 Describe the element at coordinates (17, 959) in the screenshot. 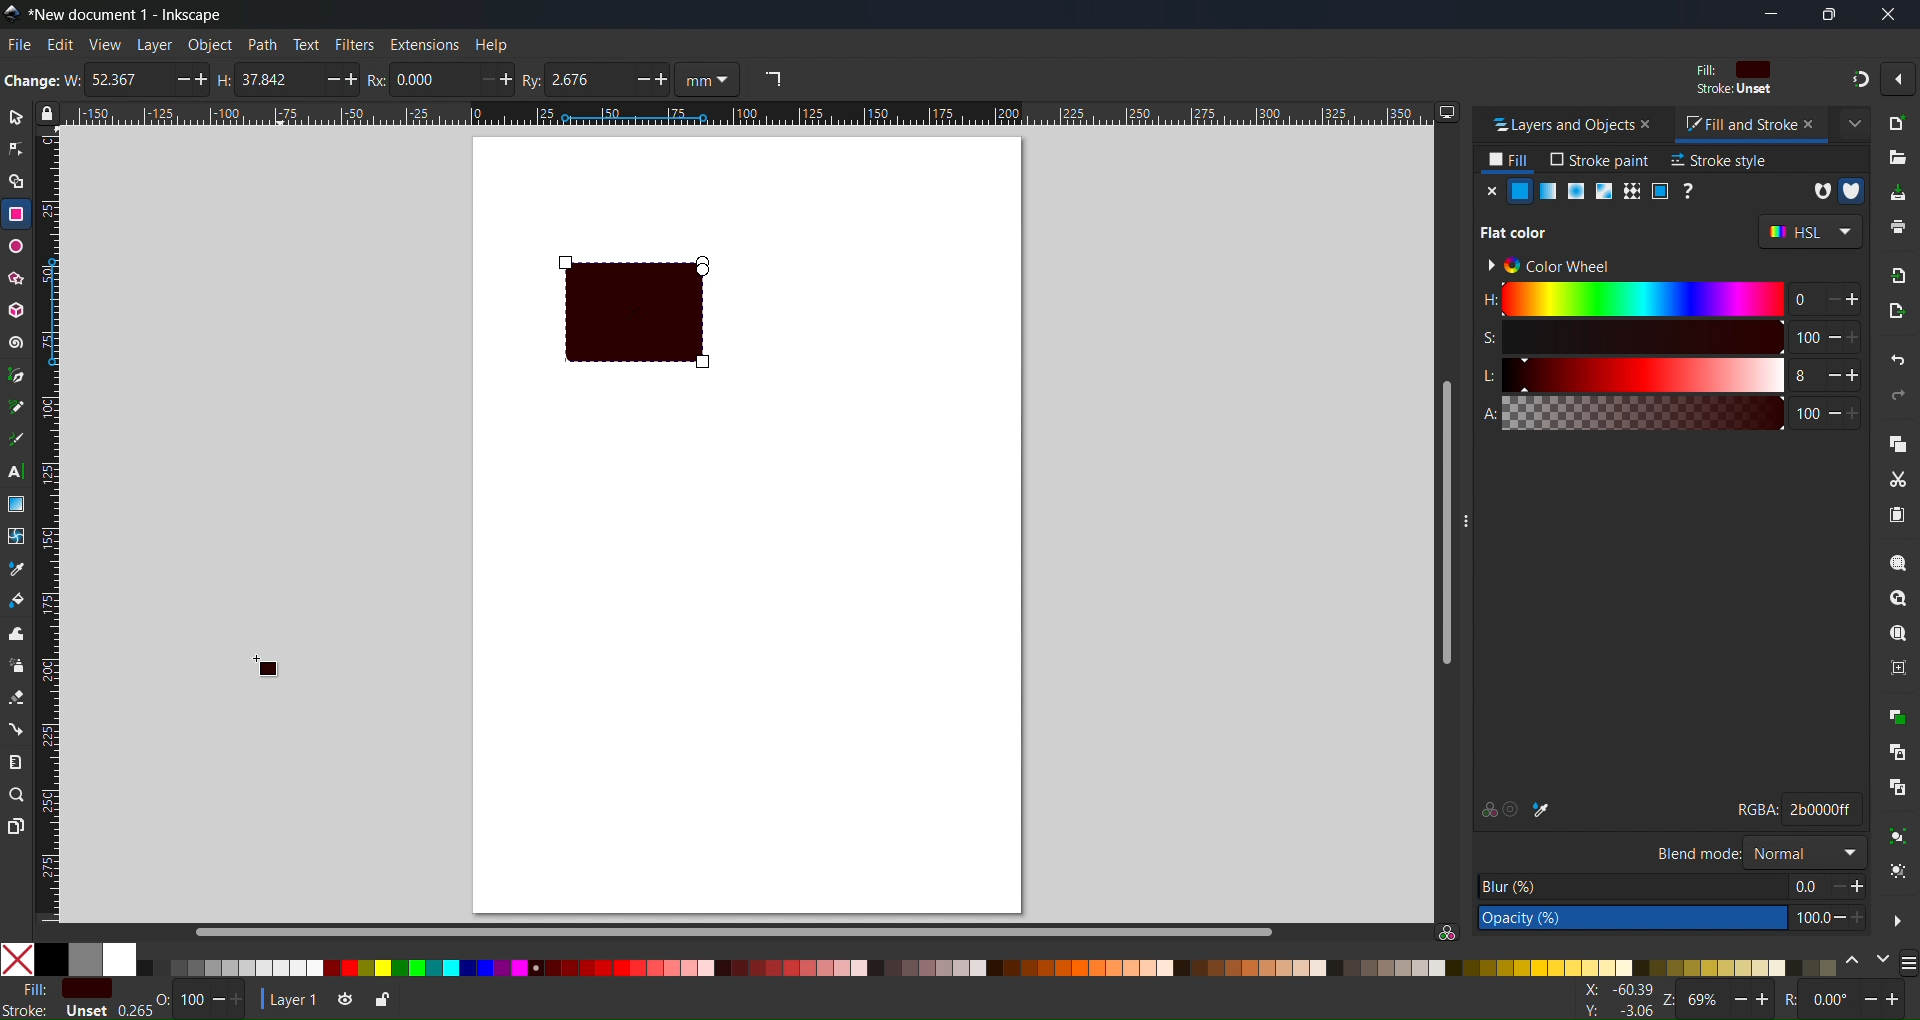

I see `None` at that location.